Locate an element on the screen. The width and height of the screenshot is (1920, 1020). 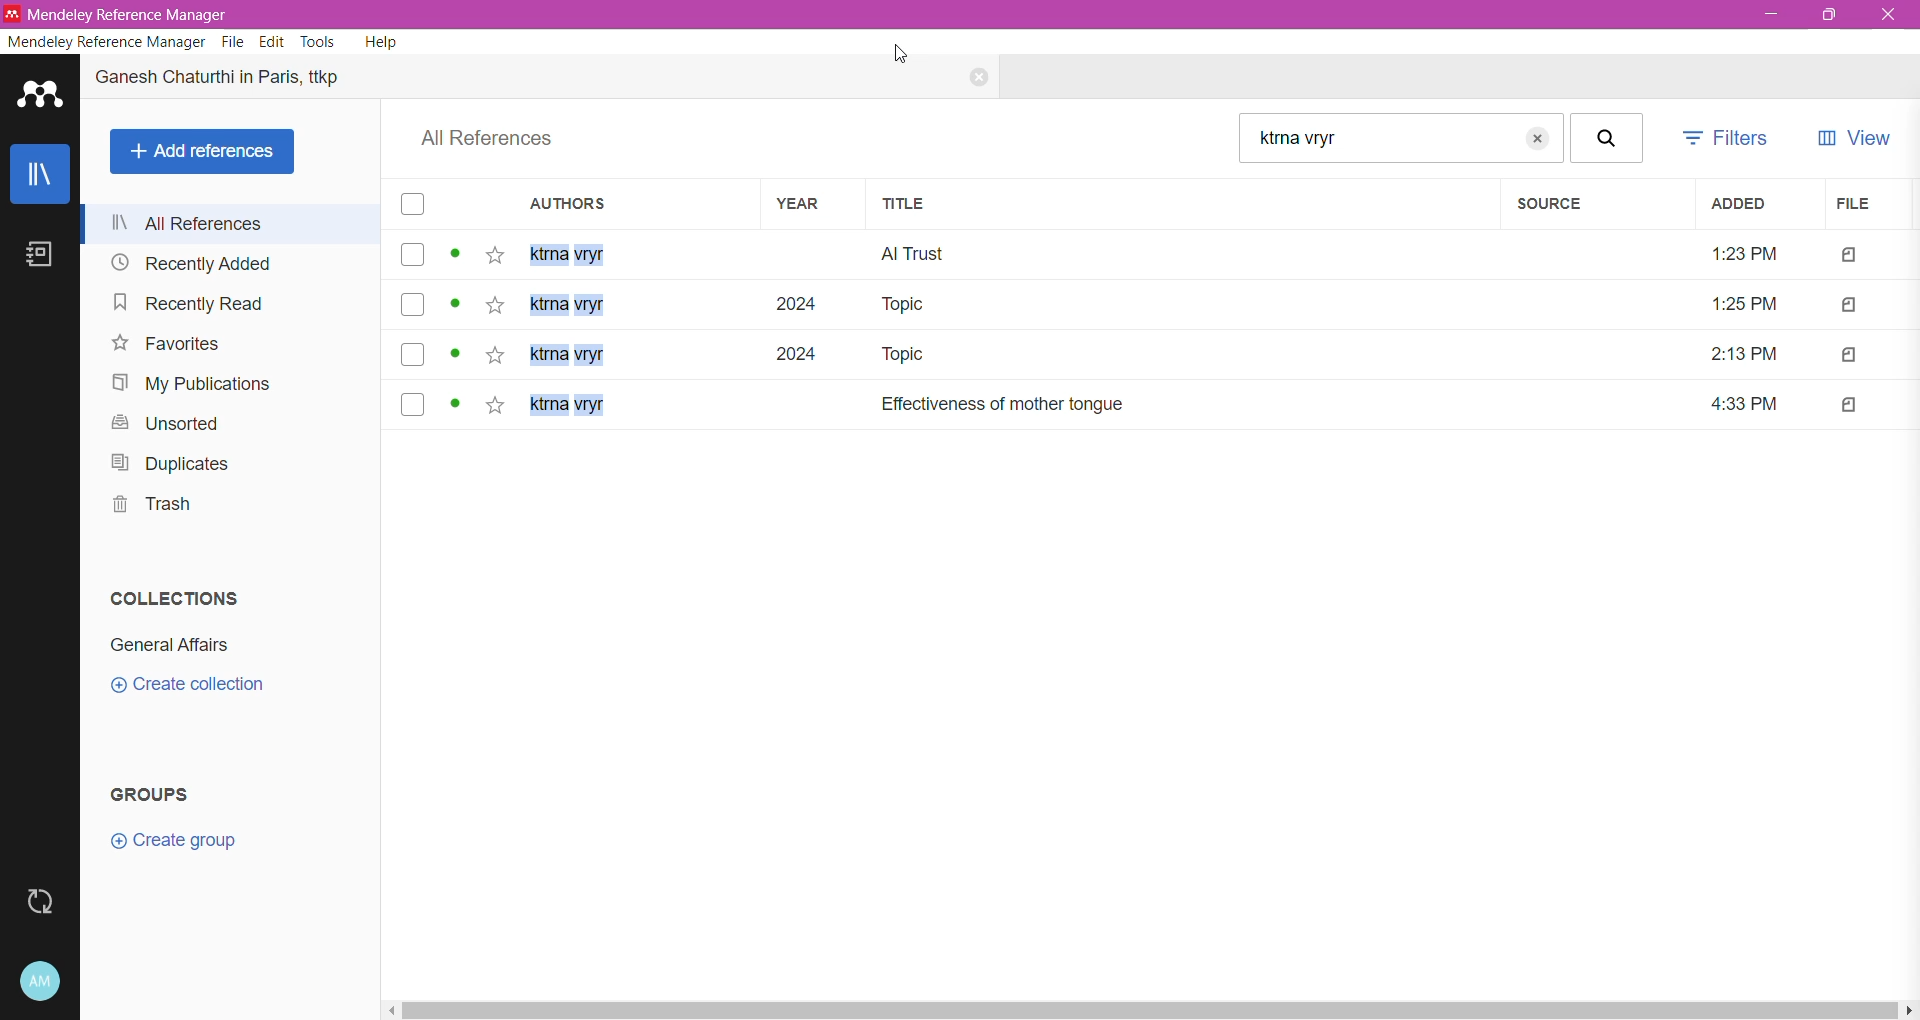
Minimize is located at coordinates (1766, 17).